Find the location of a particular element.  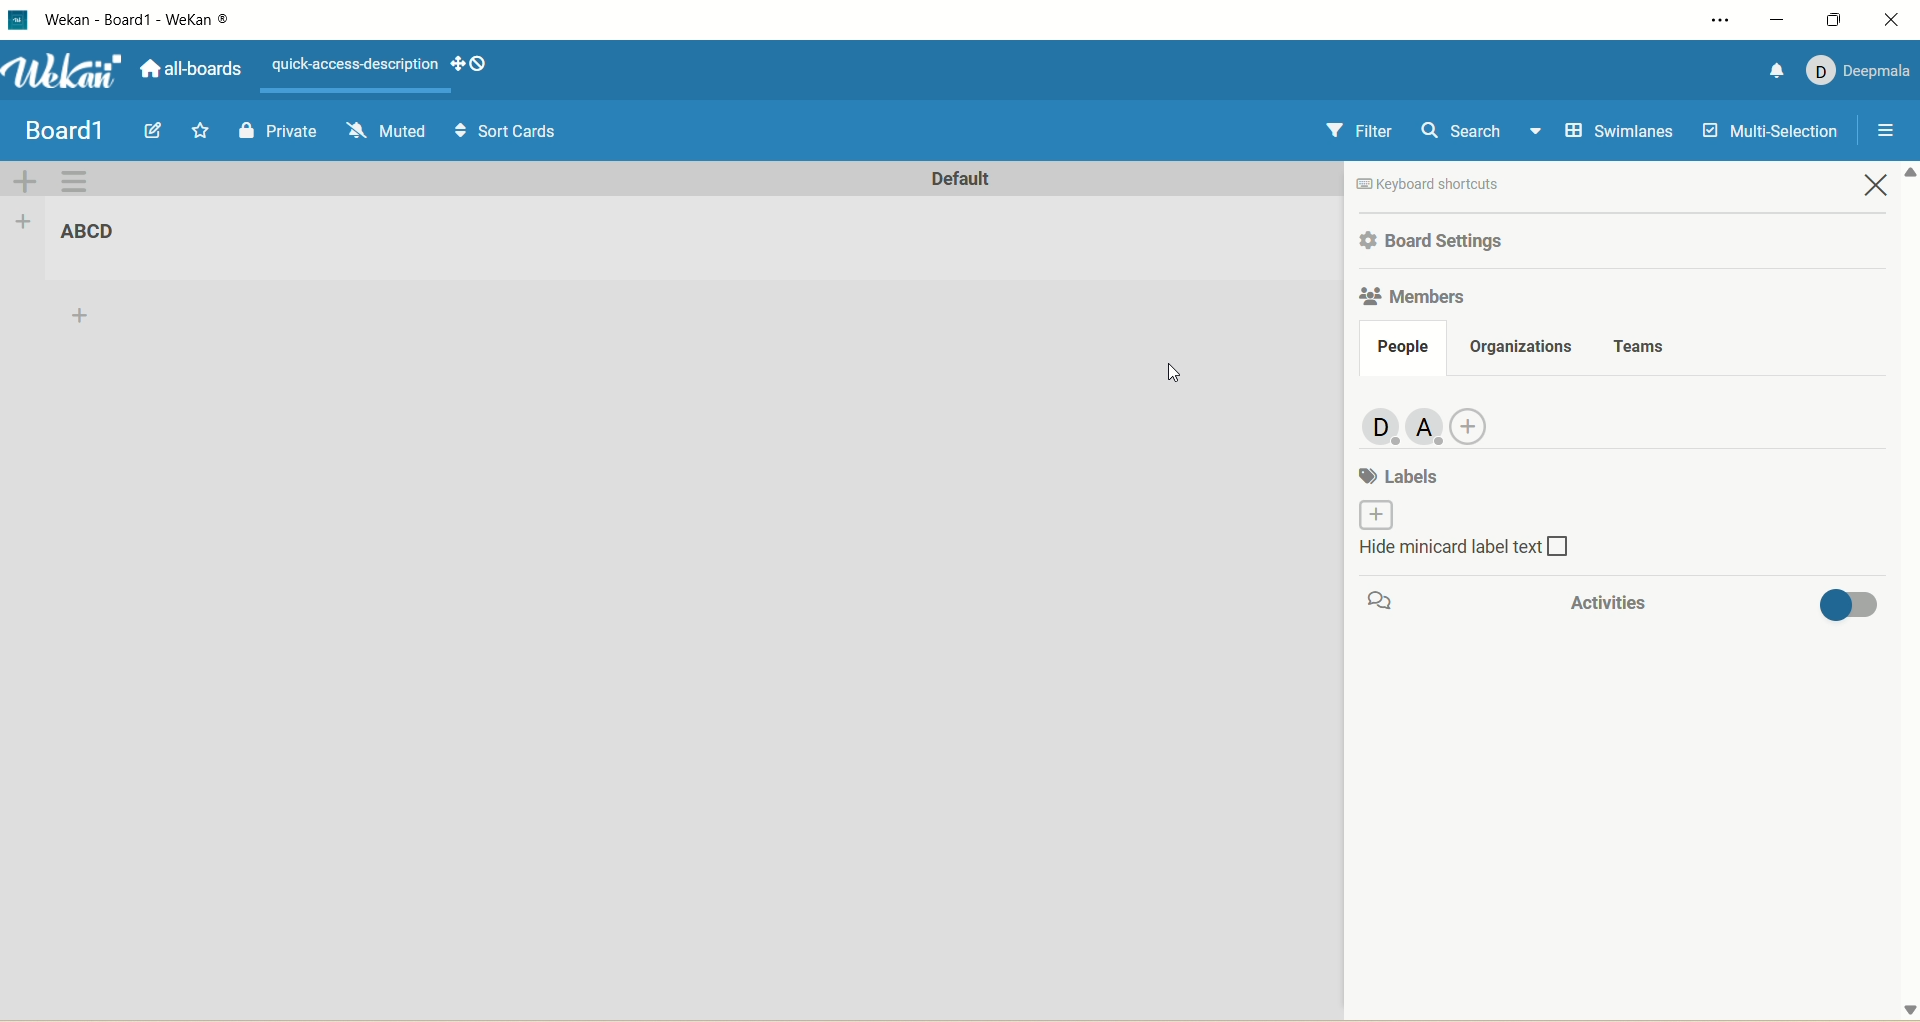

Show-desktop-drag-handles is located at coordinates (482, 64).